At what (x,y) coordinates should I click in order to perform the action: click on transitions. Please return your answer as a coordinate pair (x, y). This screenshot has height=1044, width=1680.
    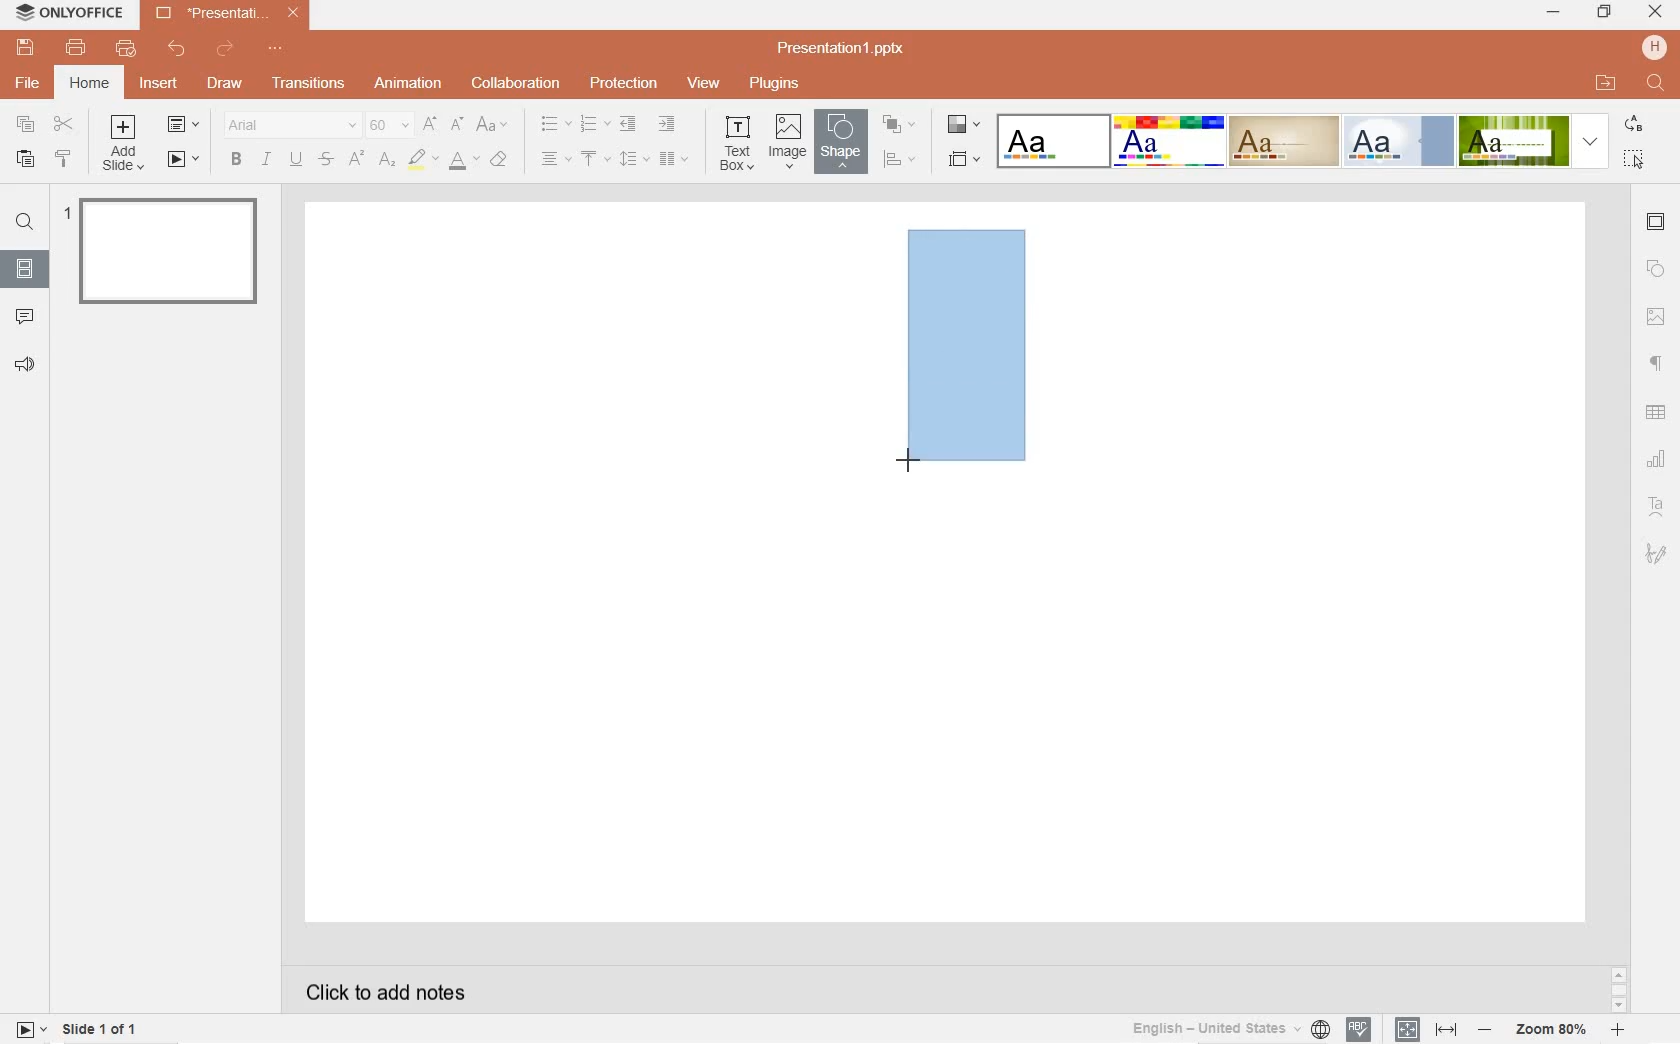
    Looking at the image, I should click on (305, 84).